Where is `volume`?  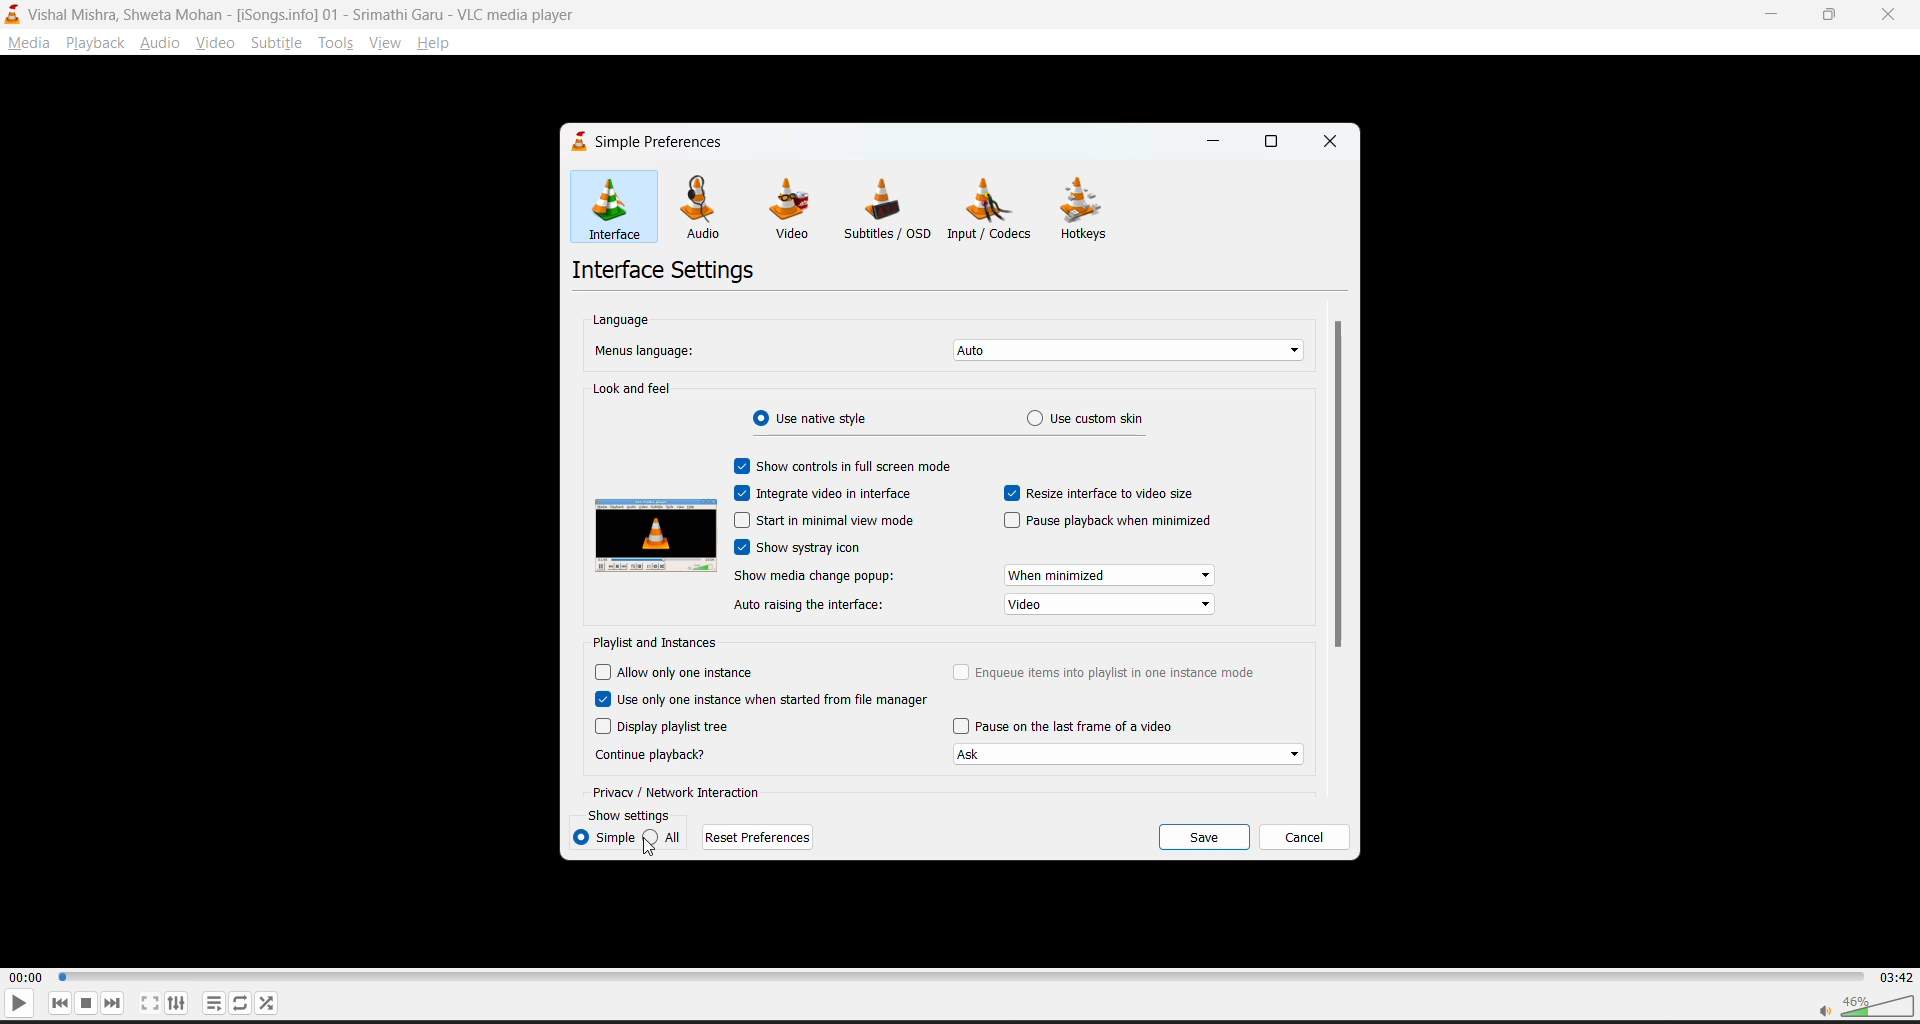
volume is located at coordinates (1856, 1004).